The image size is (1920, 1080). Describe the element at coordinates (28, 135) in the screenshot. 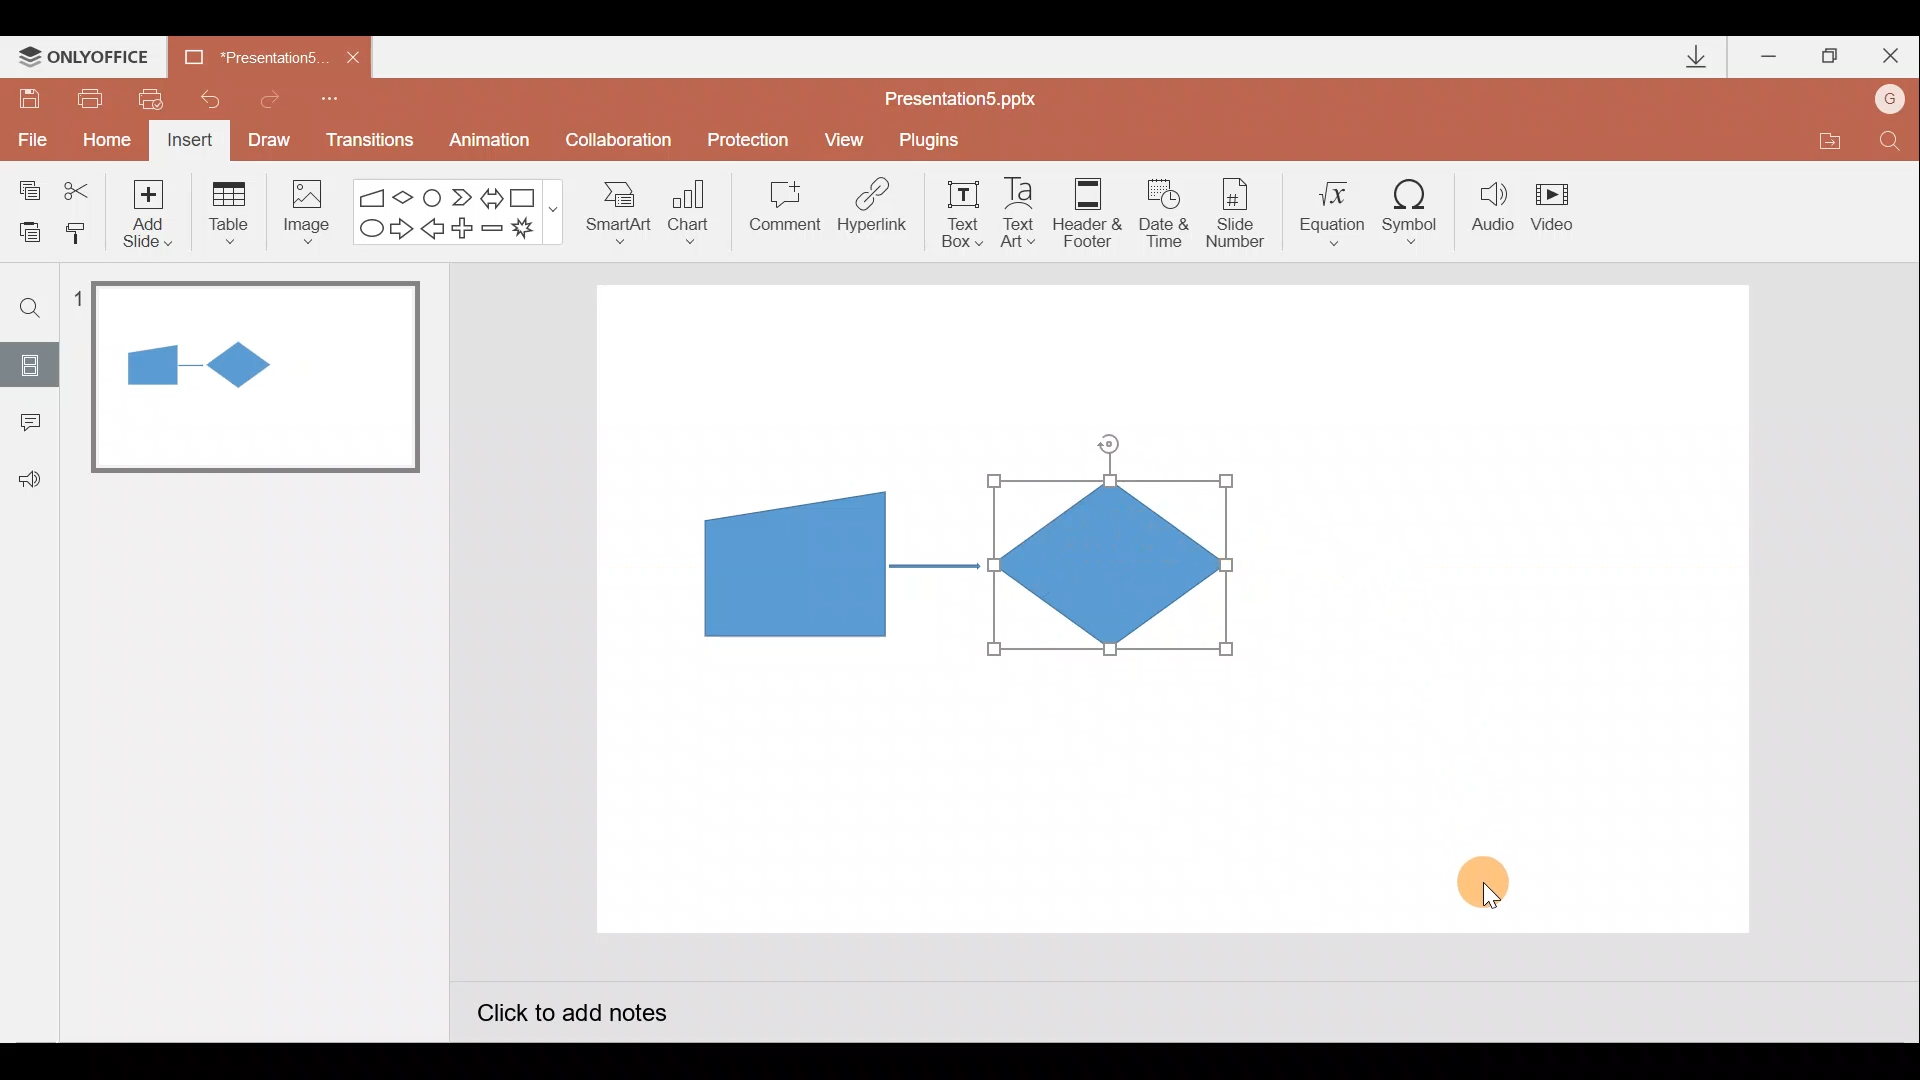

I see `File` at that location.